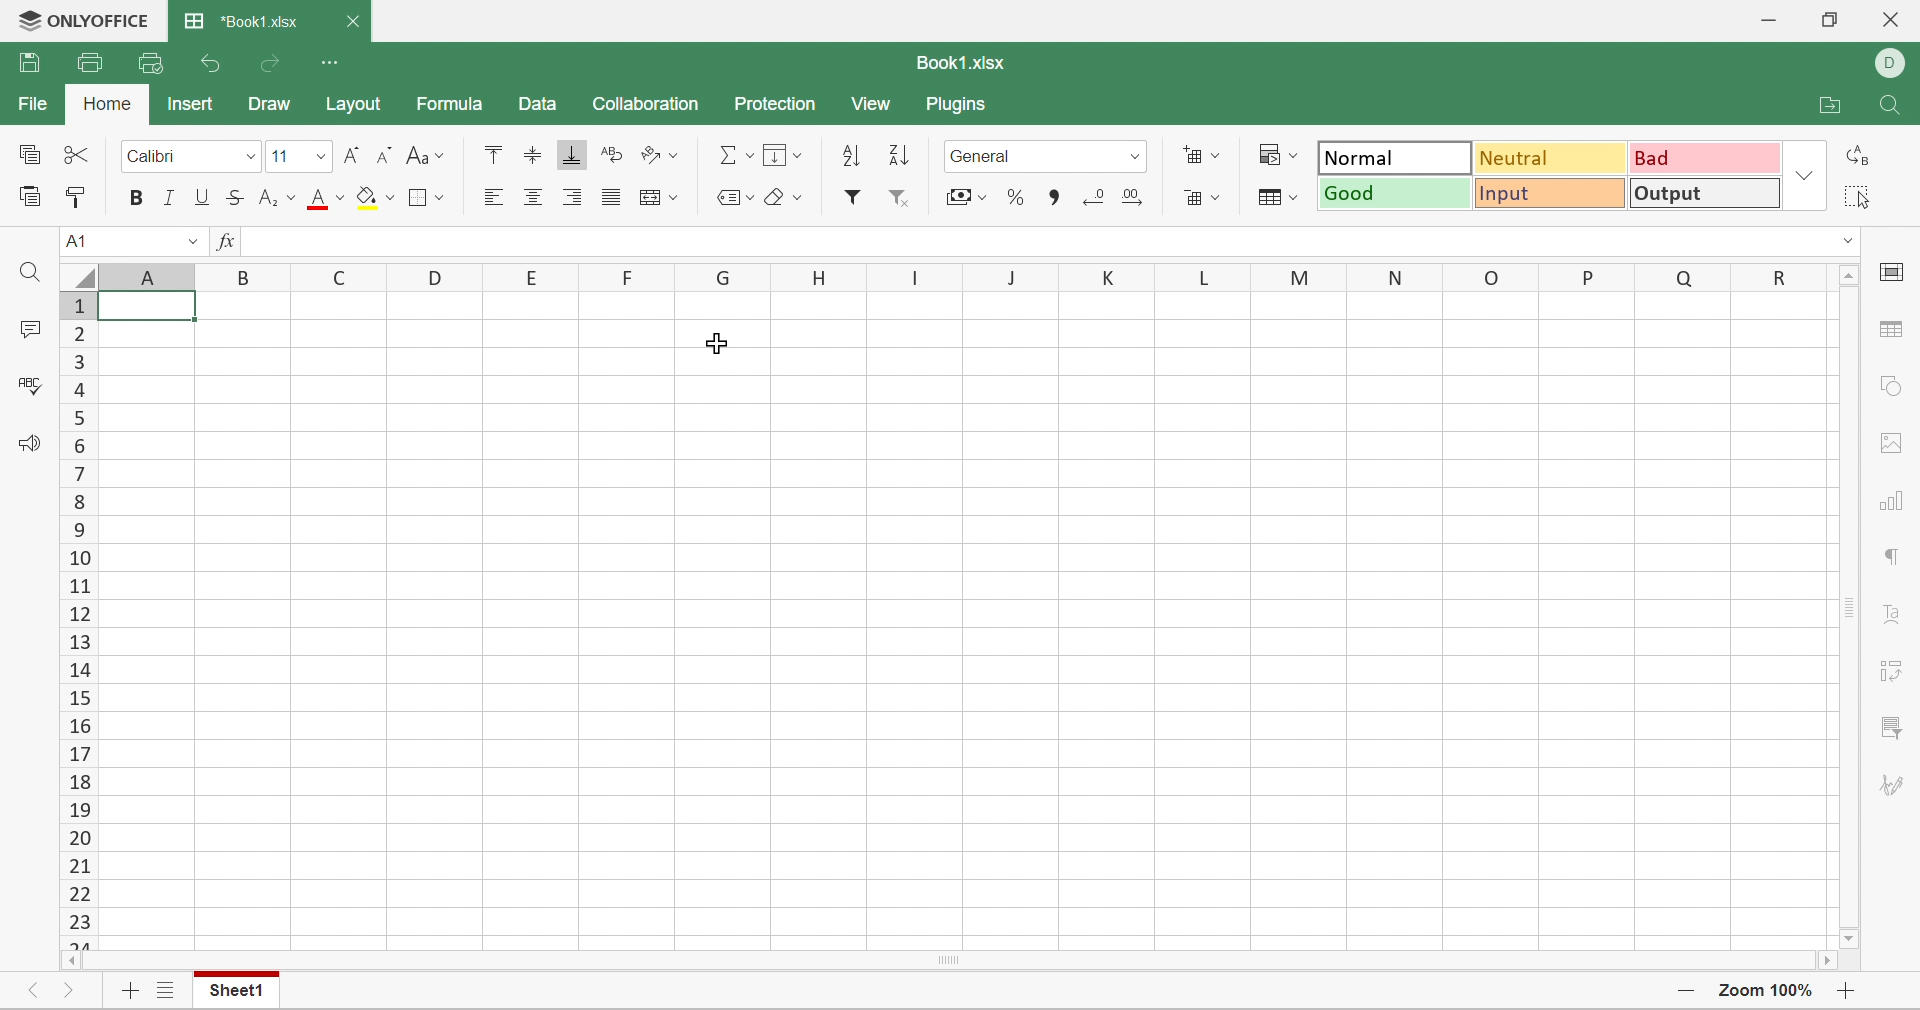 This screenshot has width=1920, height=1010. What do you see at coordinates (68, 959) in the screenshot?
I see `Scroll Left` at bounding box center [68, 959].